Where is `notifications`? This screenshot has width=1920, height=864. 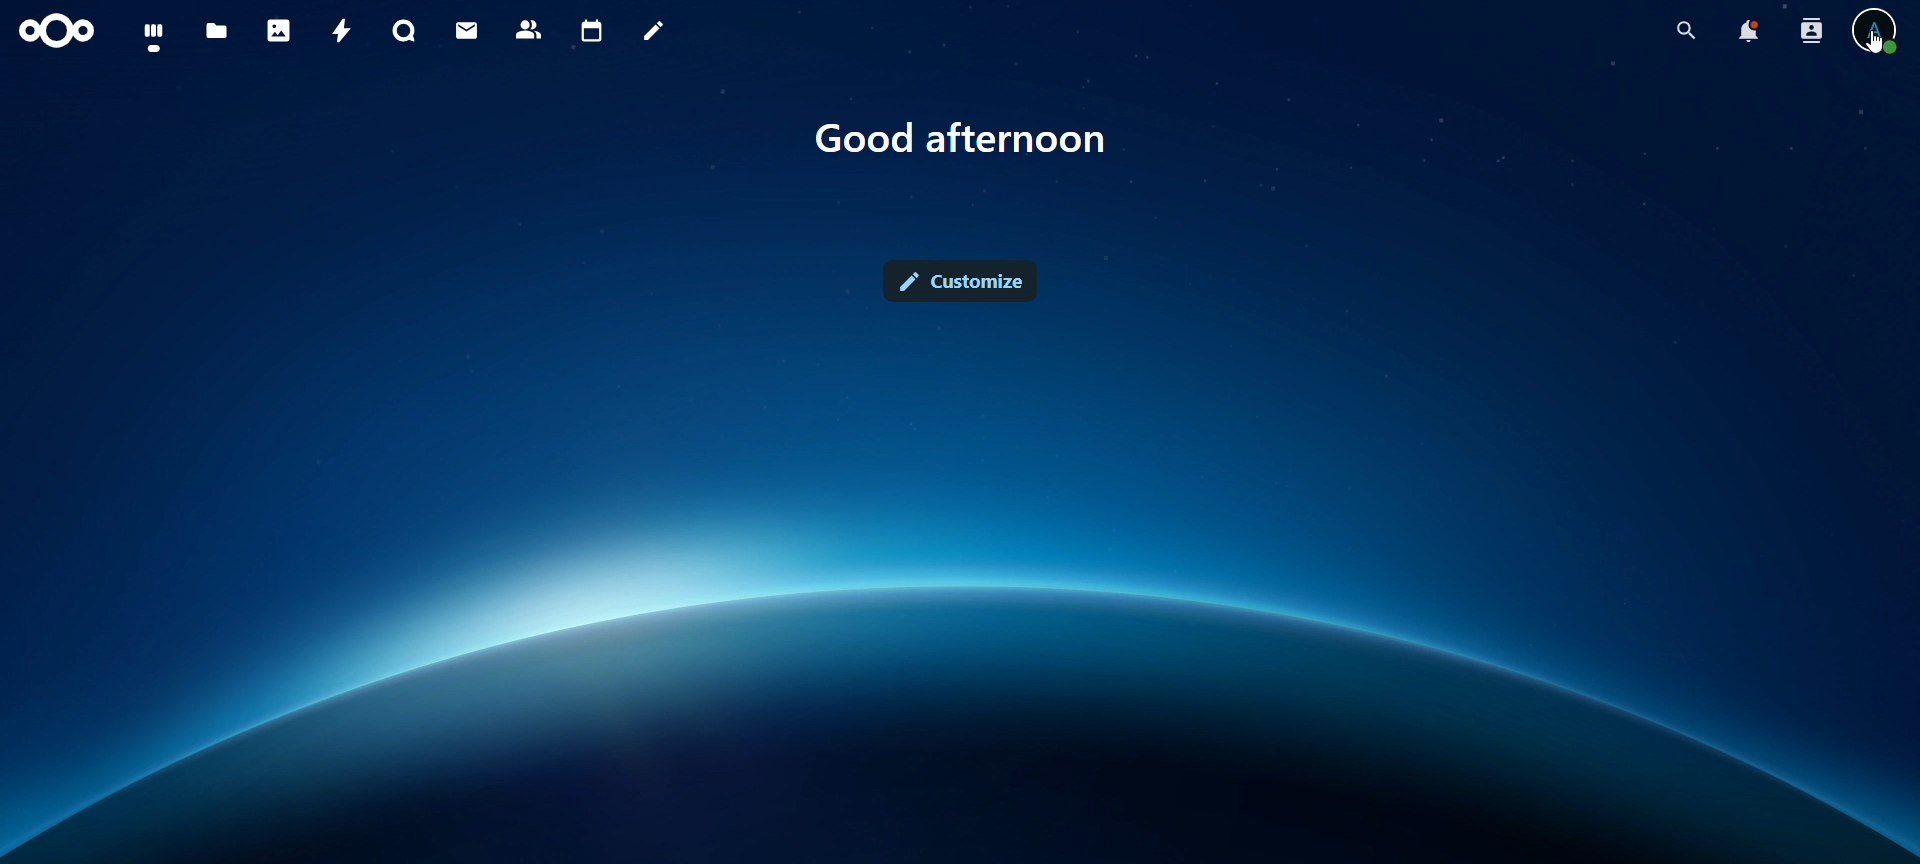 notifications is located at coordinates (1751, 35).